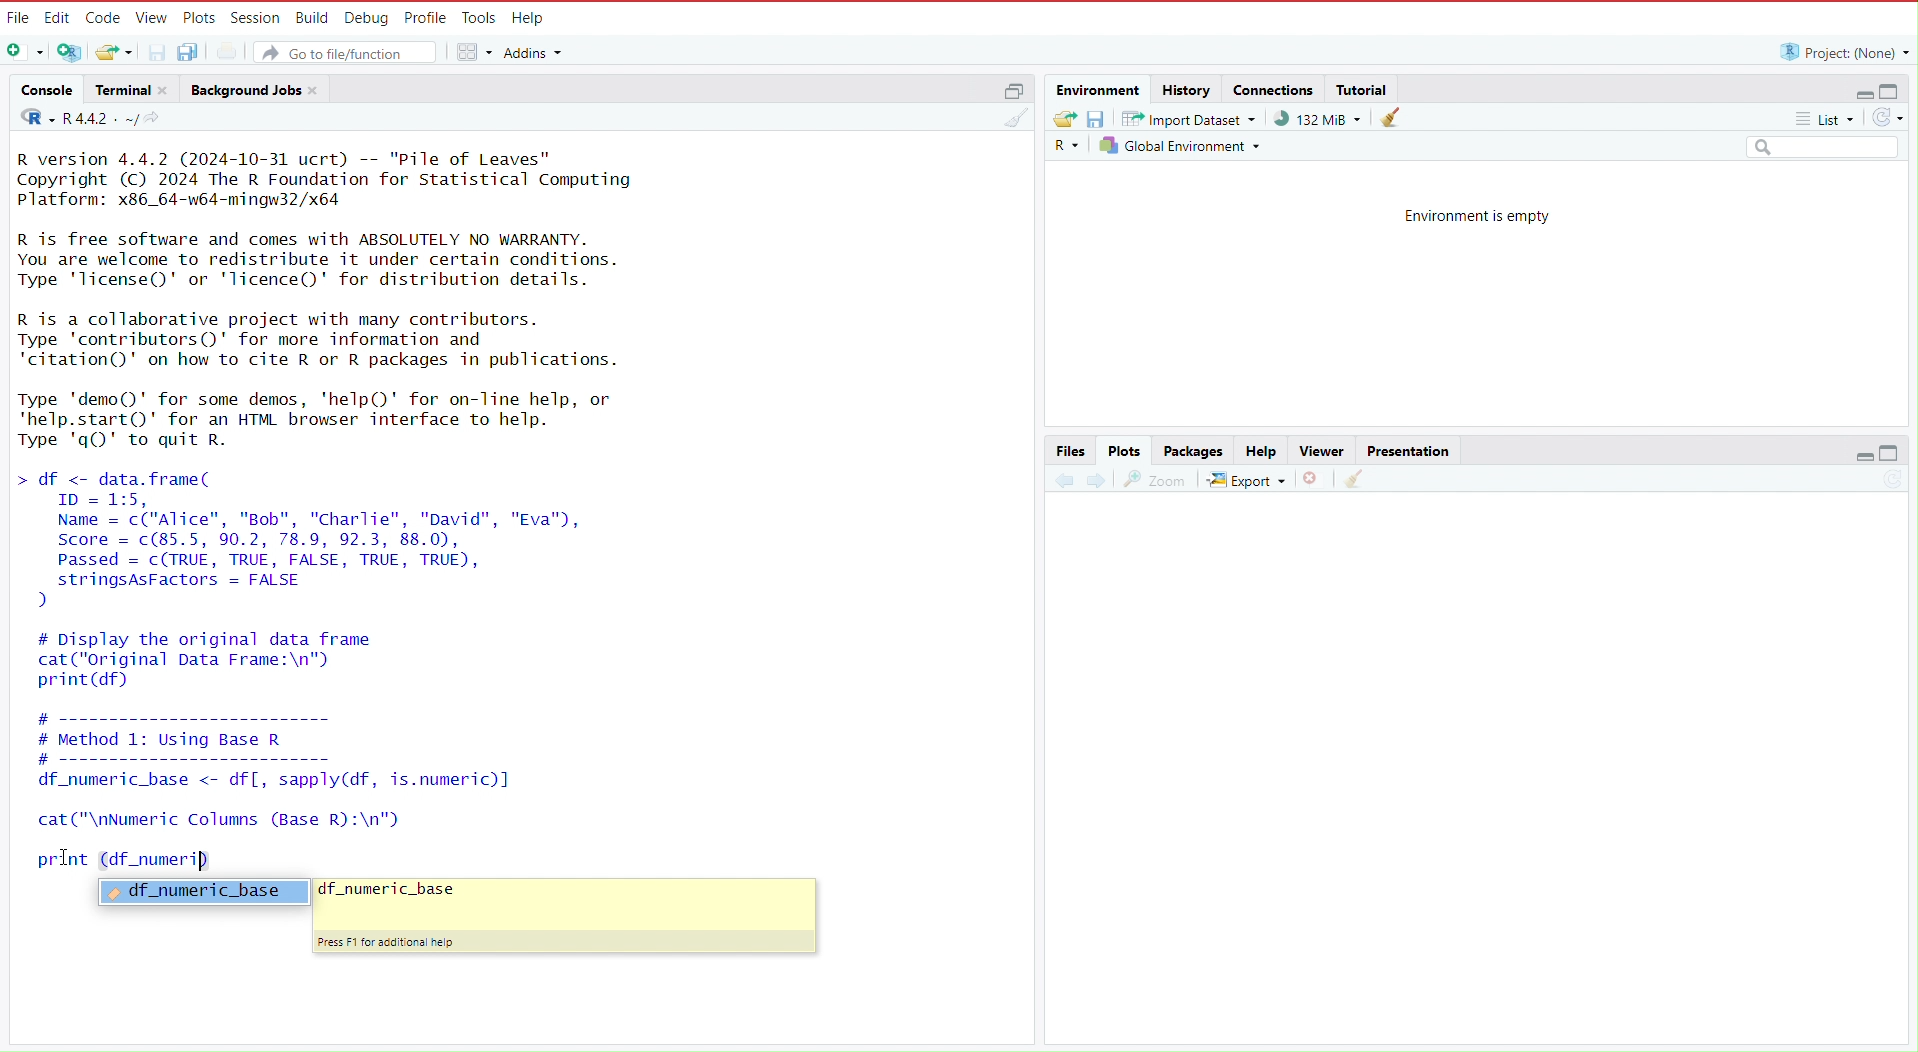 The image size is (1918, 1052). What do you see at coordinates (119, 87) in the screenshot?
I see `Terminal` at bounding box center [119, 87].